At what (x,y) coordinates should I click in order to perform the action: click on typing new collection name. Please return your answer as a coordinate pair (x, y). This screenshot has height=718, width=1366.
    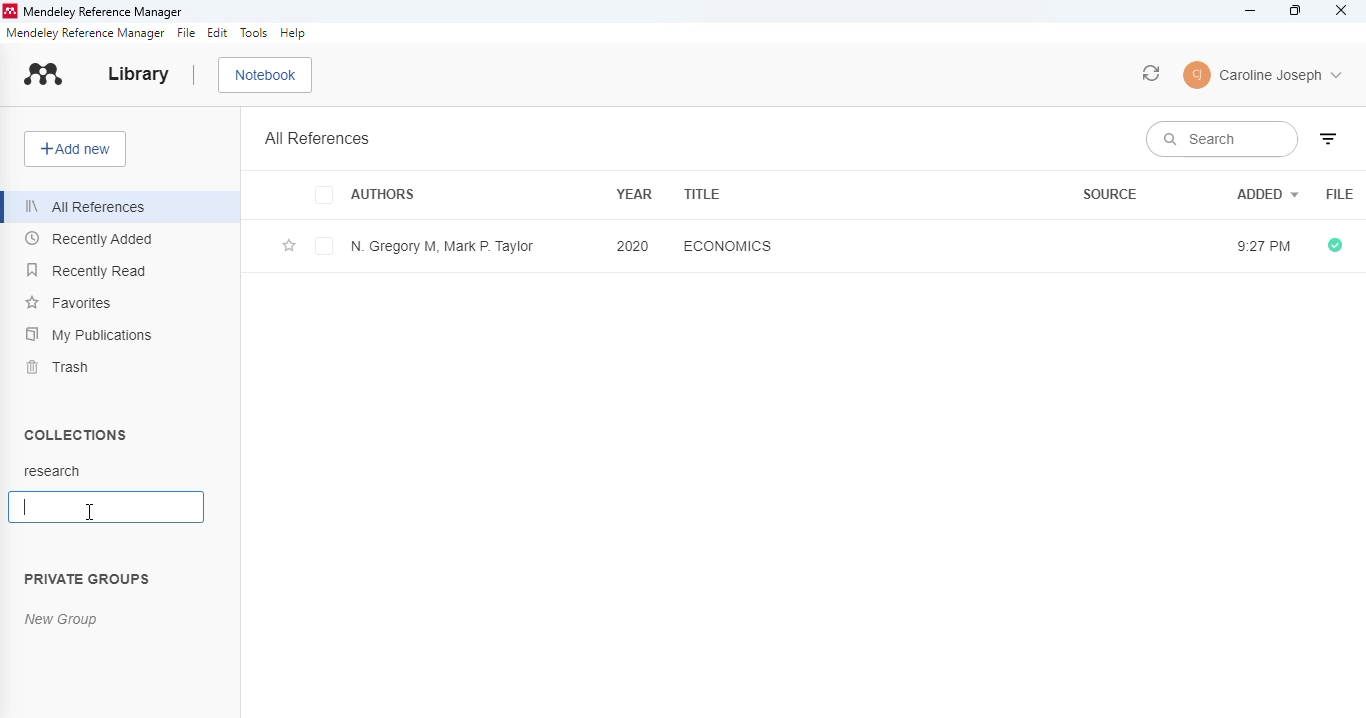
    Looking at the image, I should click on (107, 507).